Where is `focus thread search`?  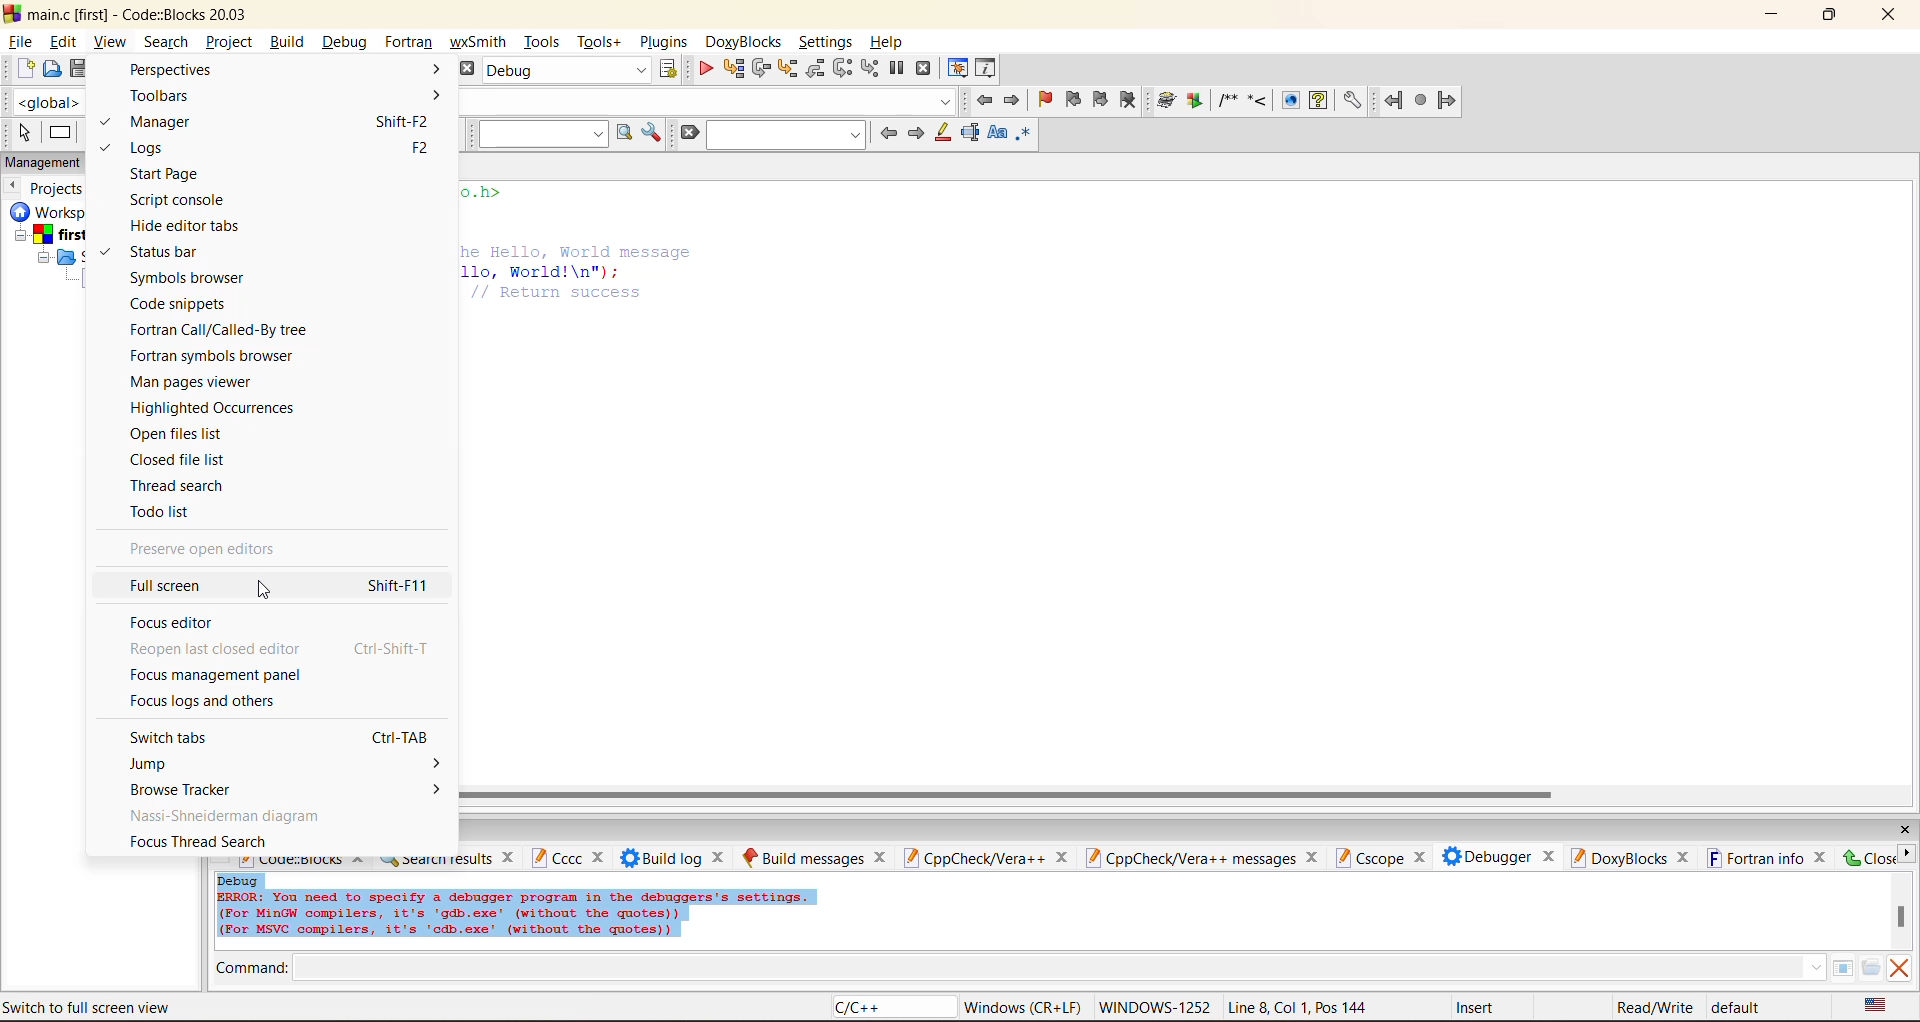 focus thread search is located at coordinates (201, 842).